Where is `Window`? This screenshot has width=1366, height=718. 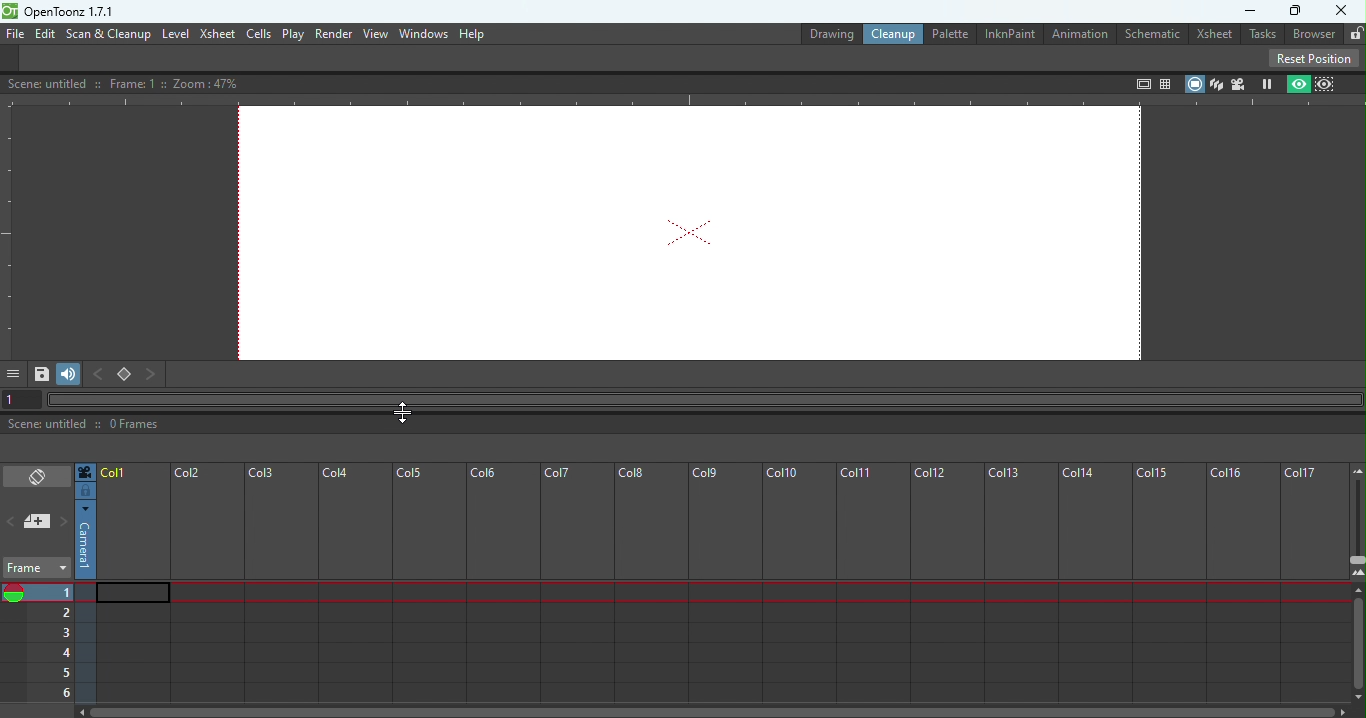
Window is located at coordinates (421, 34).